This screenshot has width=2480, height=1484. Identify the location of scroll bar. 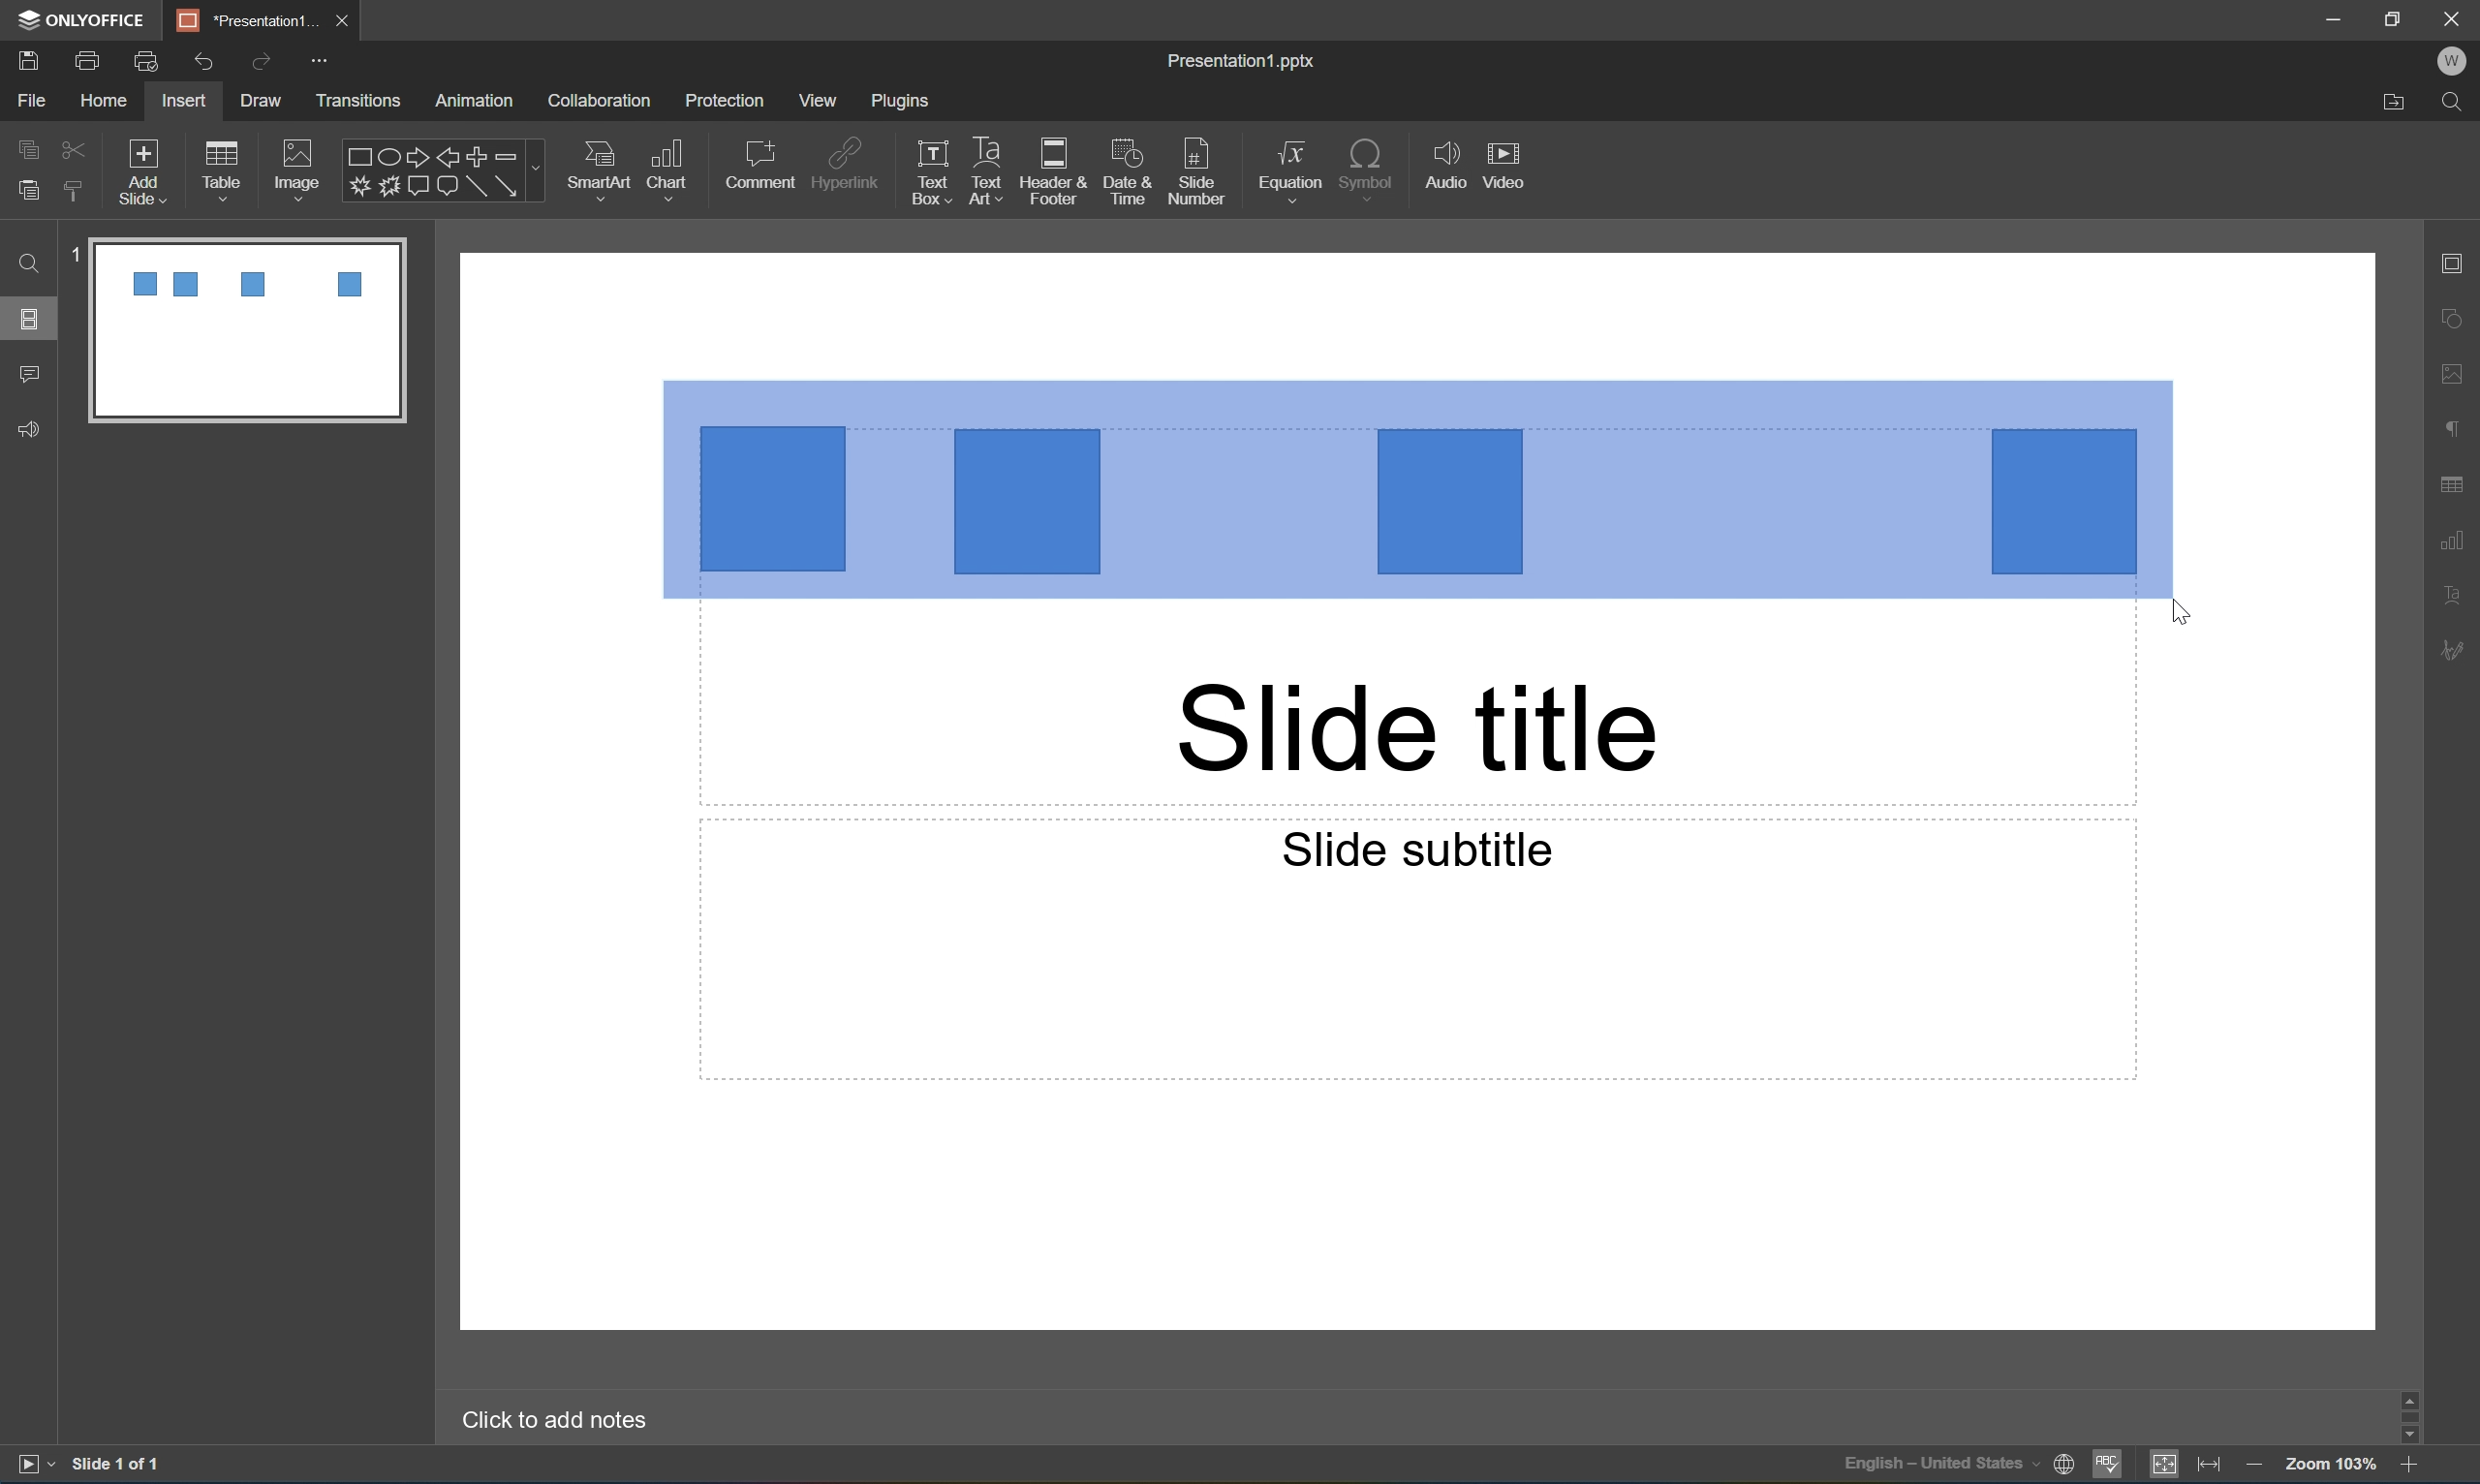
(2415, 1415).